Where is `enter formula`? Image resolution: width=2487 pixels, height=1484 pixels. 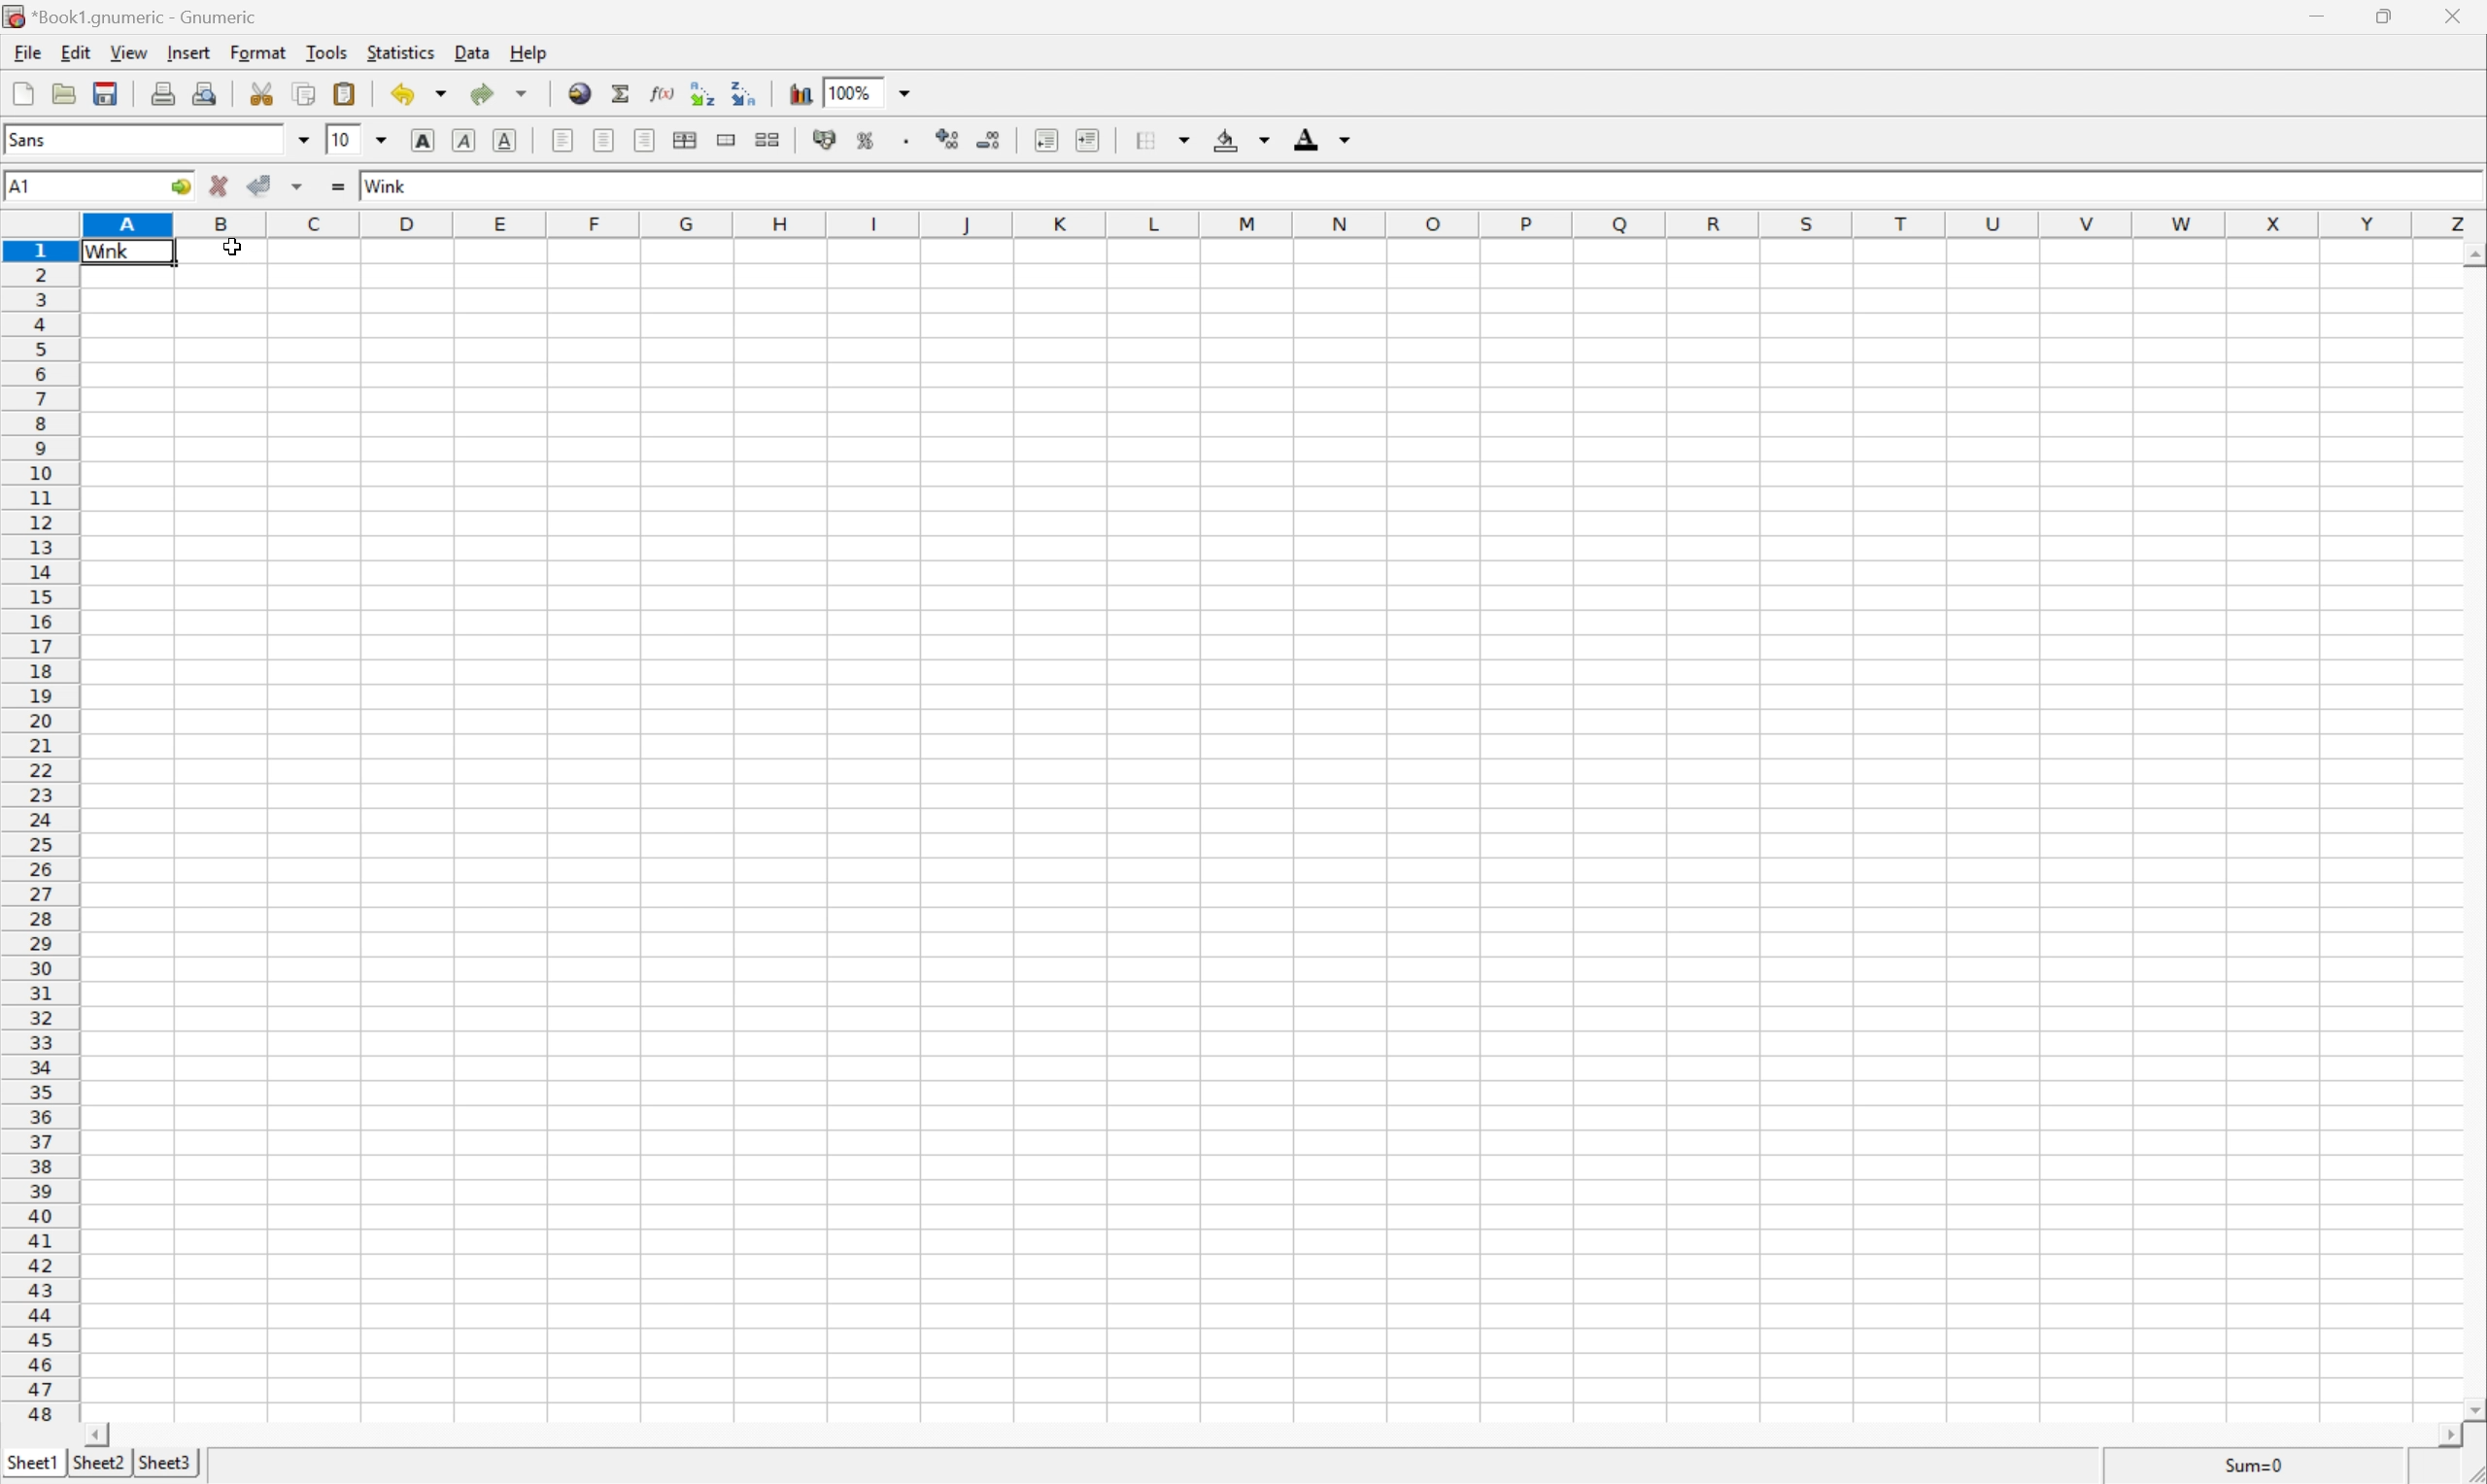
enter formula is located at coordinates (337, 188).